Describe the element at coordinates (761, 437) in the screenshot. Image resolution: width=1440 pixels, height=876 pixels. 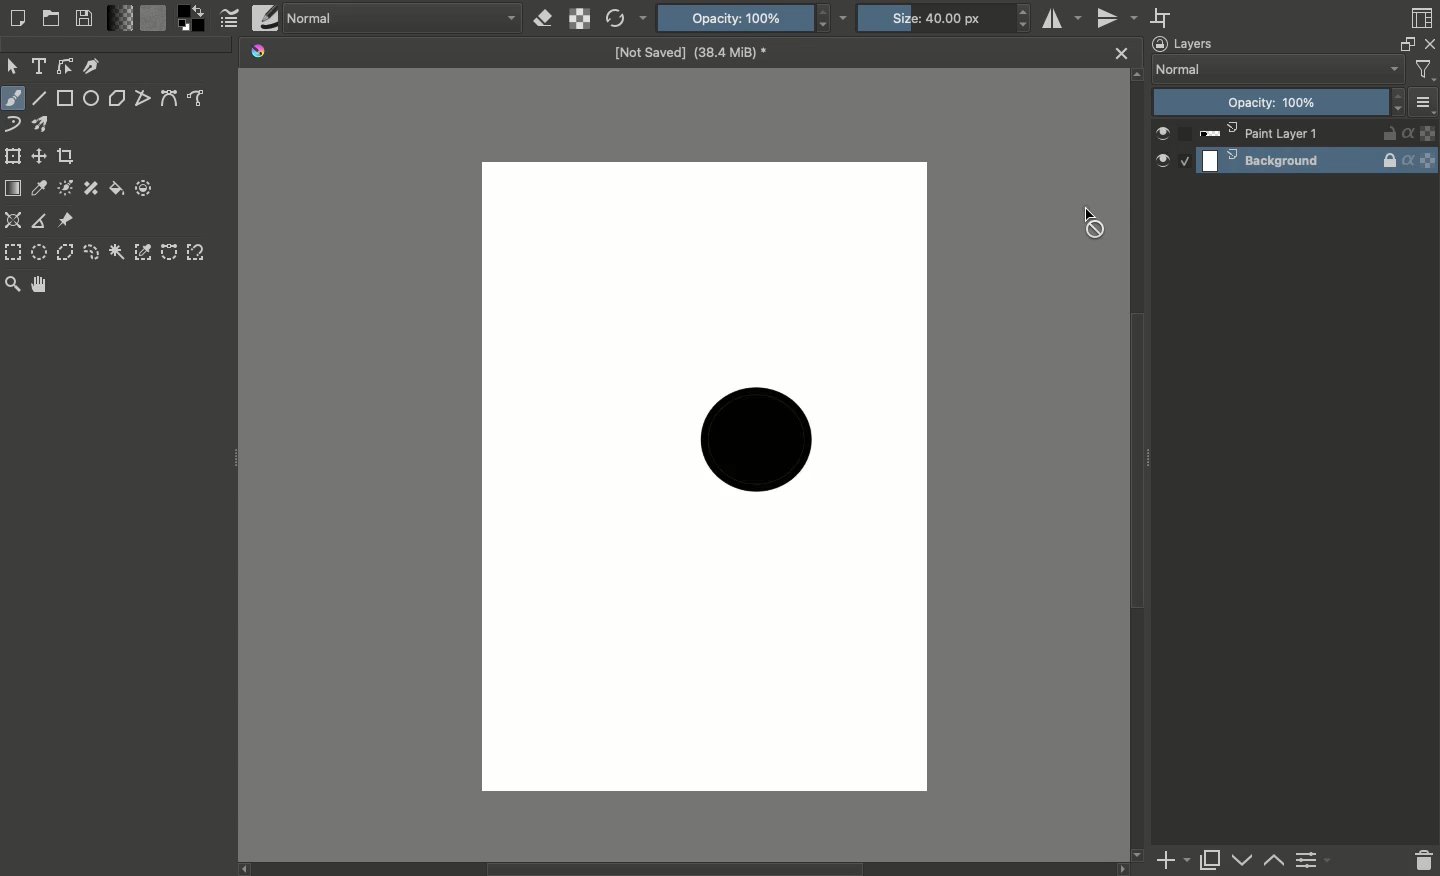
I see `Circle` at that location.